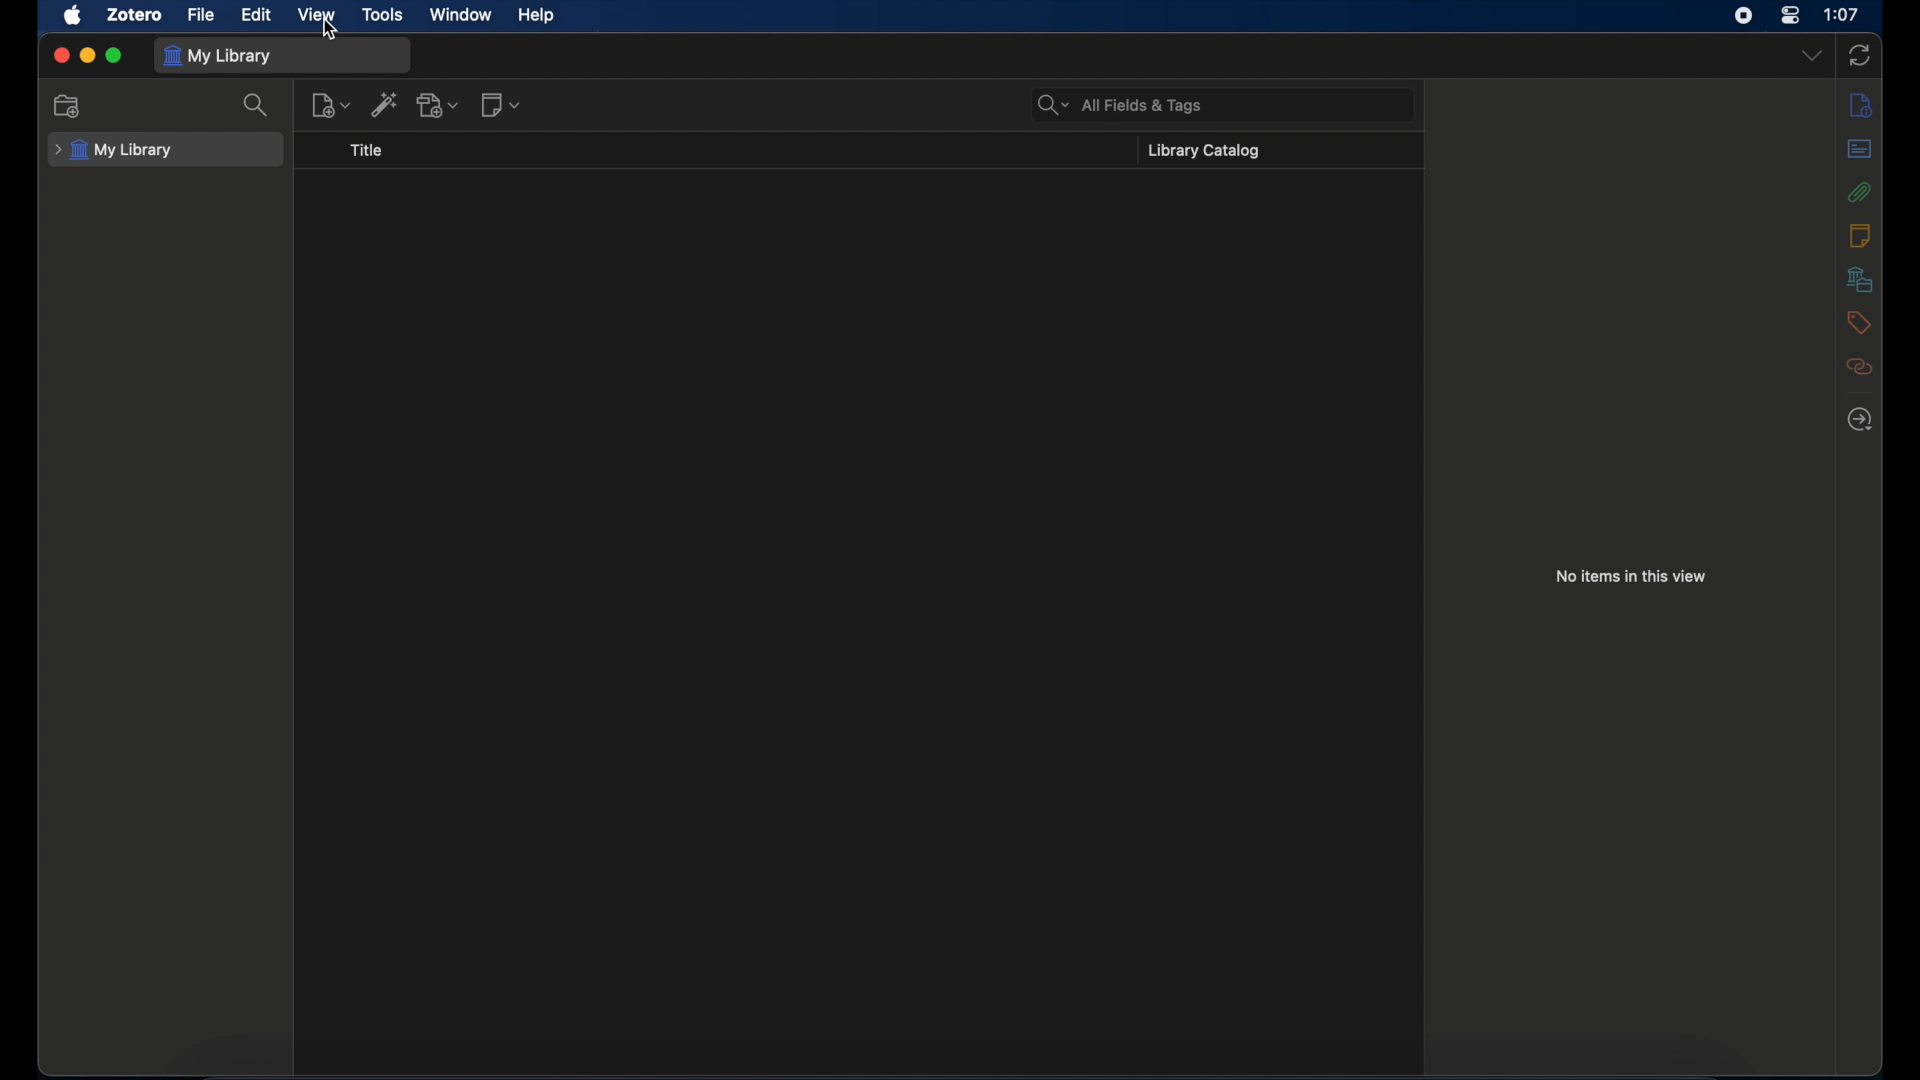 This screenshot has height=1080, width=1920. Describe the element at coordinates (383, 15) in the screenshot. I see `tools` at that location.